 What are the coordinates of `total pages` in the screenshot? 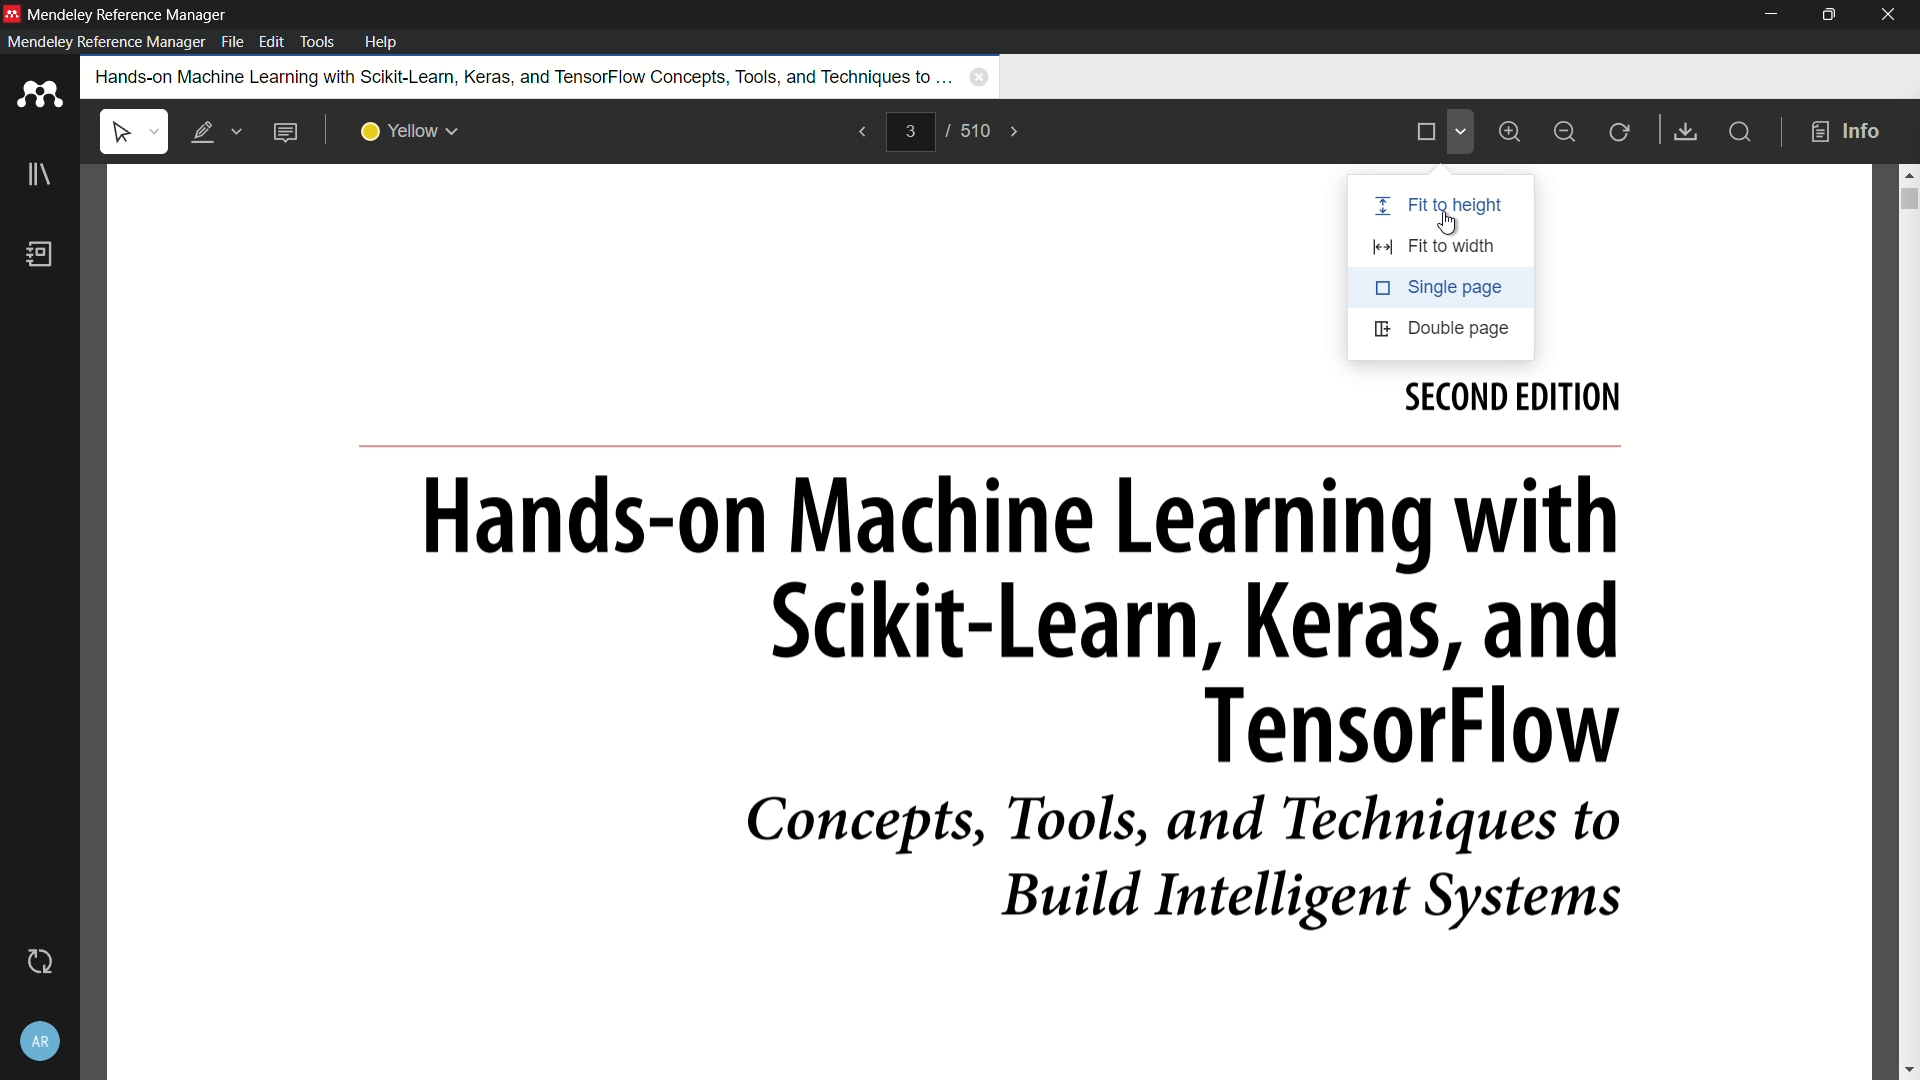 It's located at (976, 132).